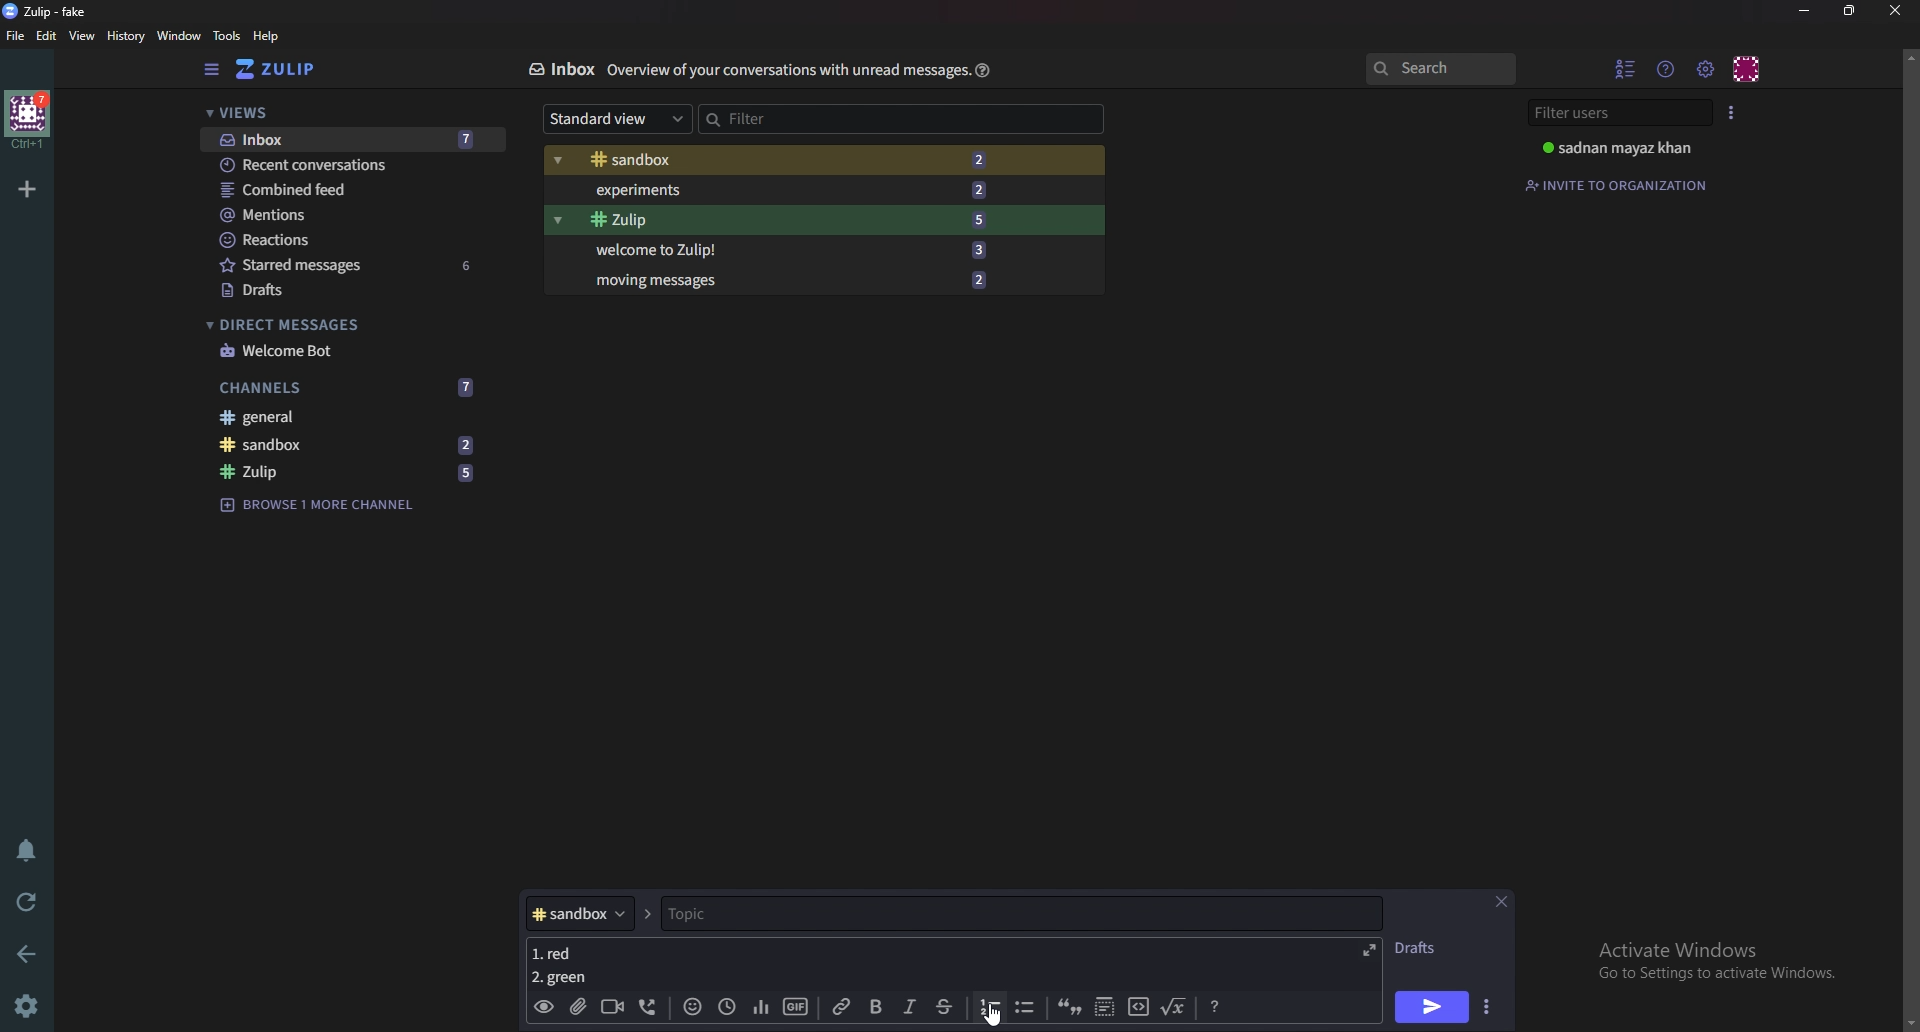  Describe the element at coordinates (1214, 1007) in the screenshot. I see `Message formatting` at that location.